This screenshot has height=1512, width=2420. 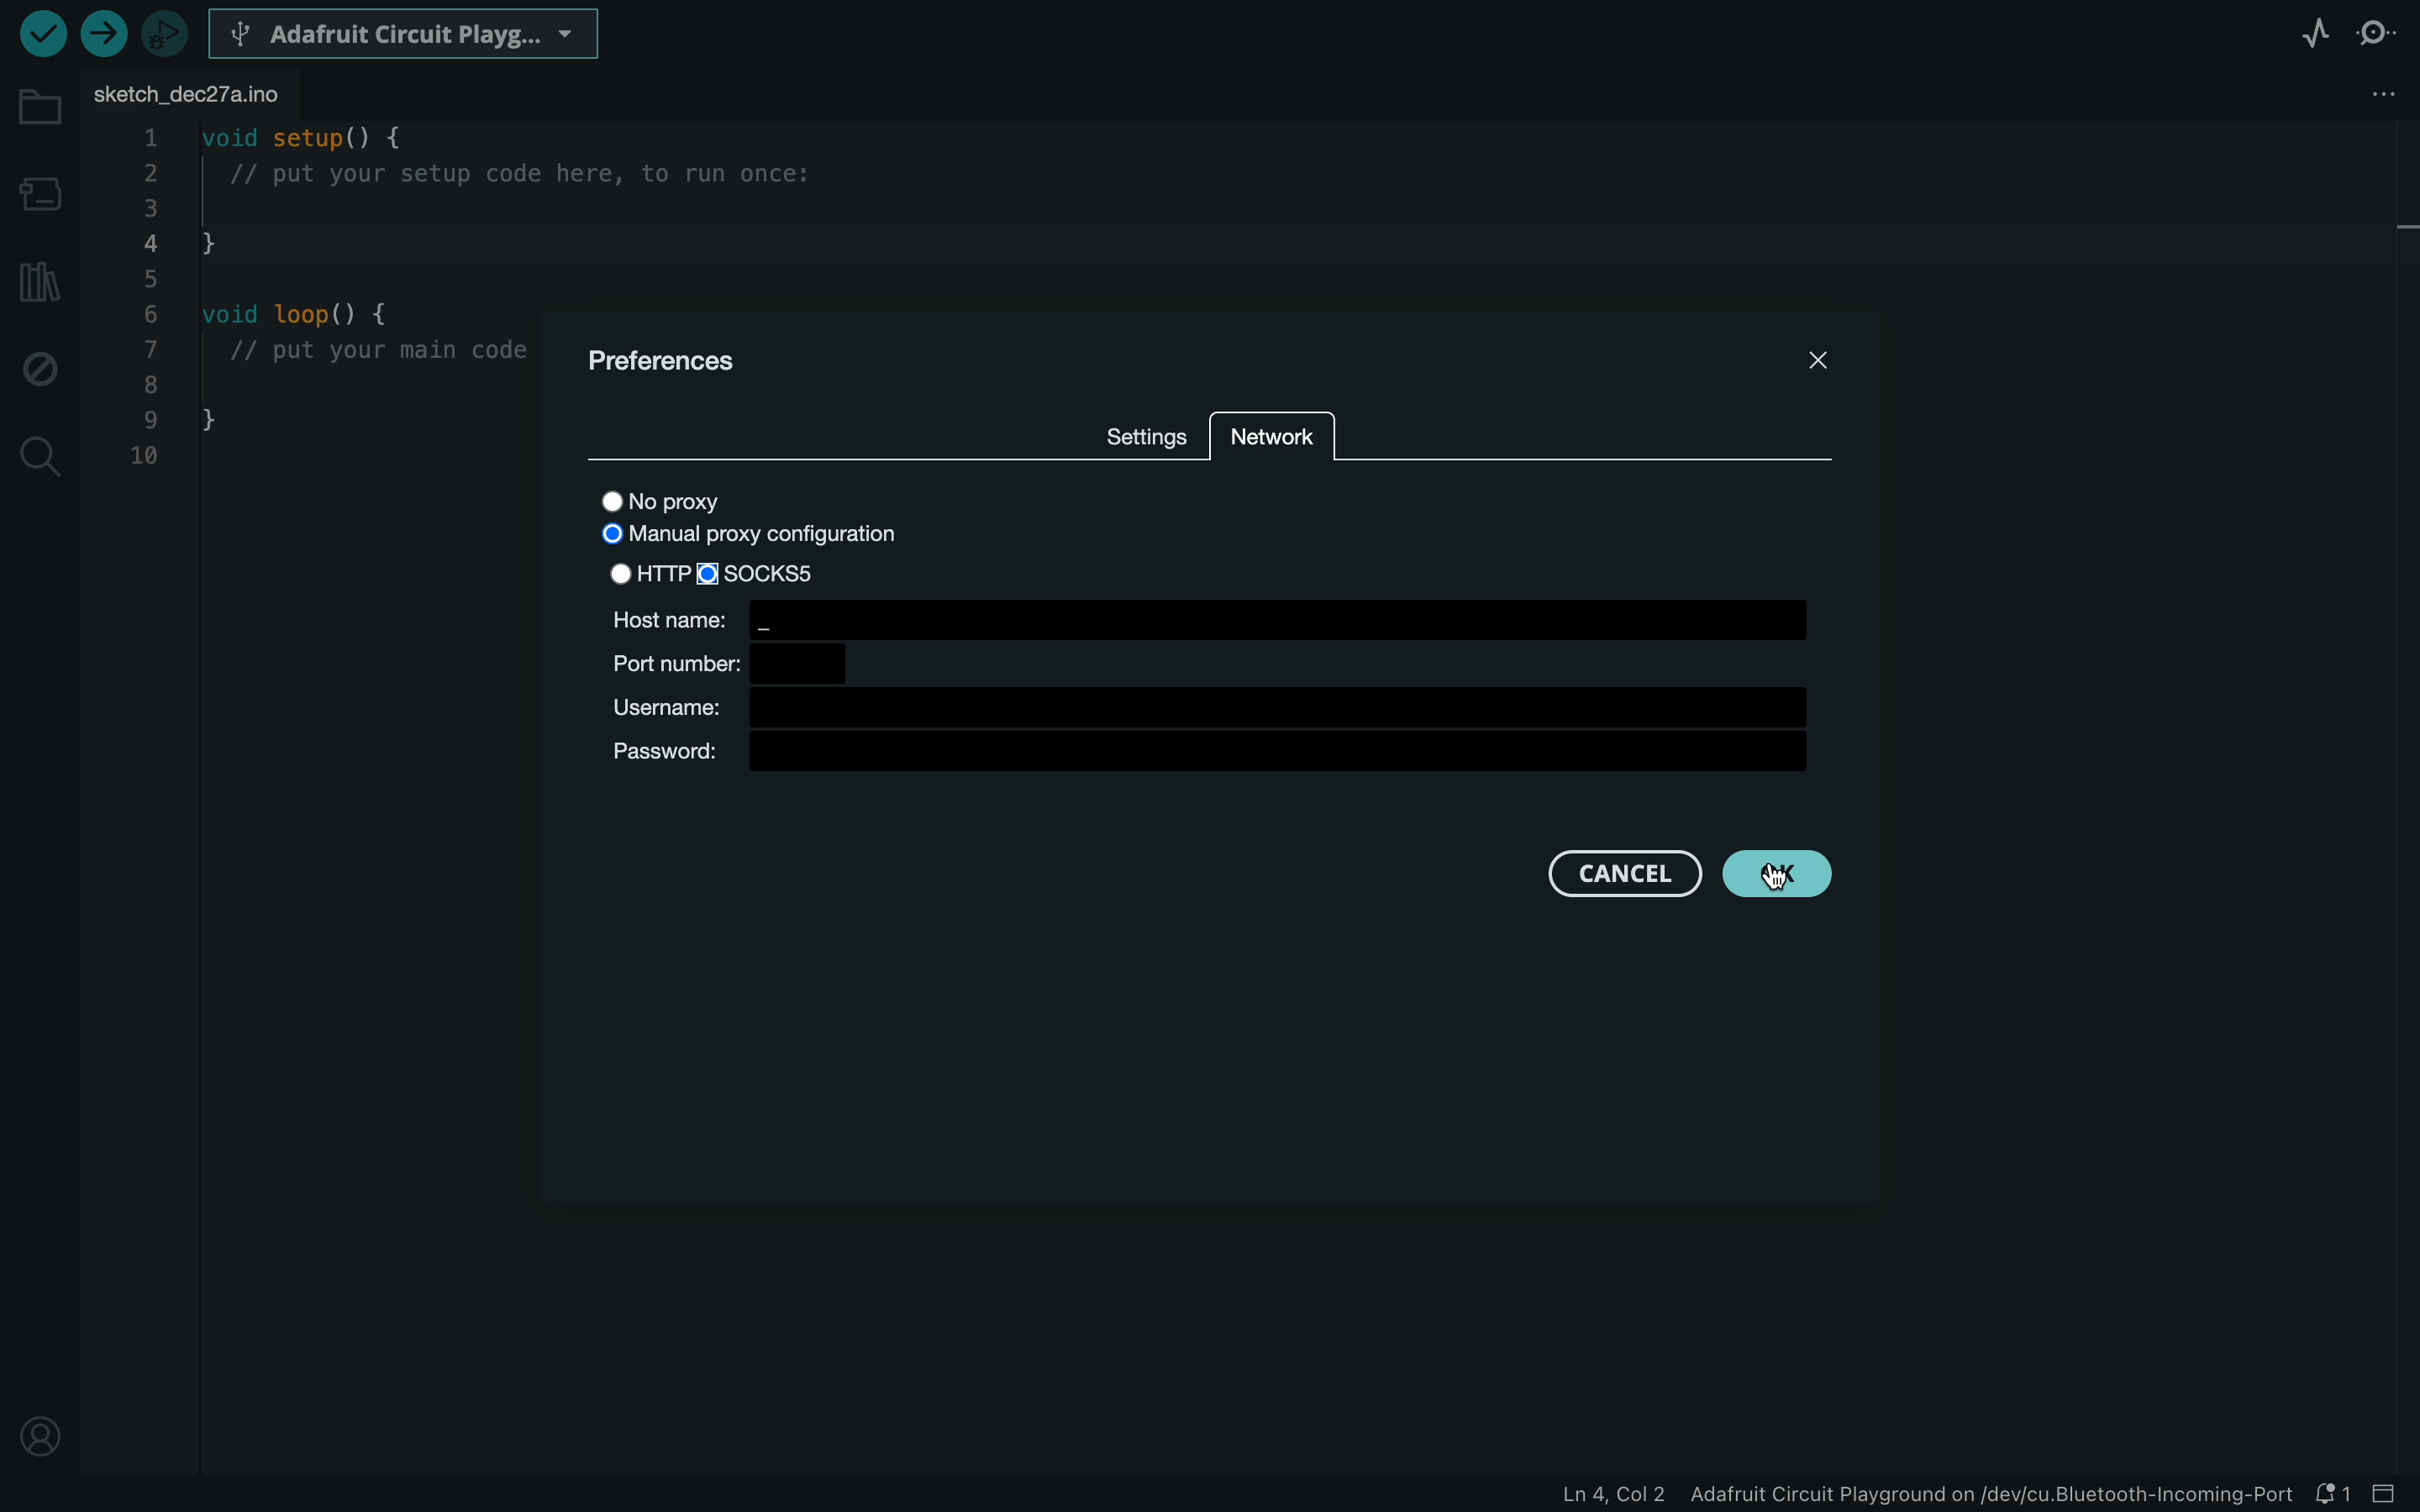 What do you see at coordinates (40, 282) in the screenshot?
I see `library manager` at bounding box center [40, 282].